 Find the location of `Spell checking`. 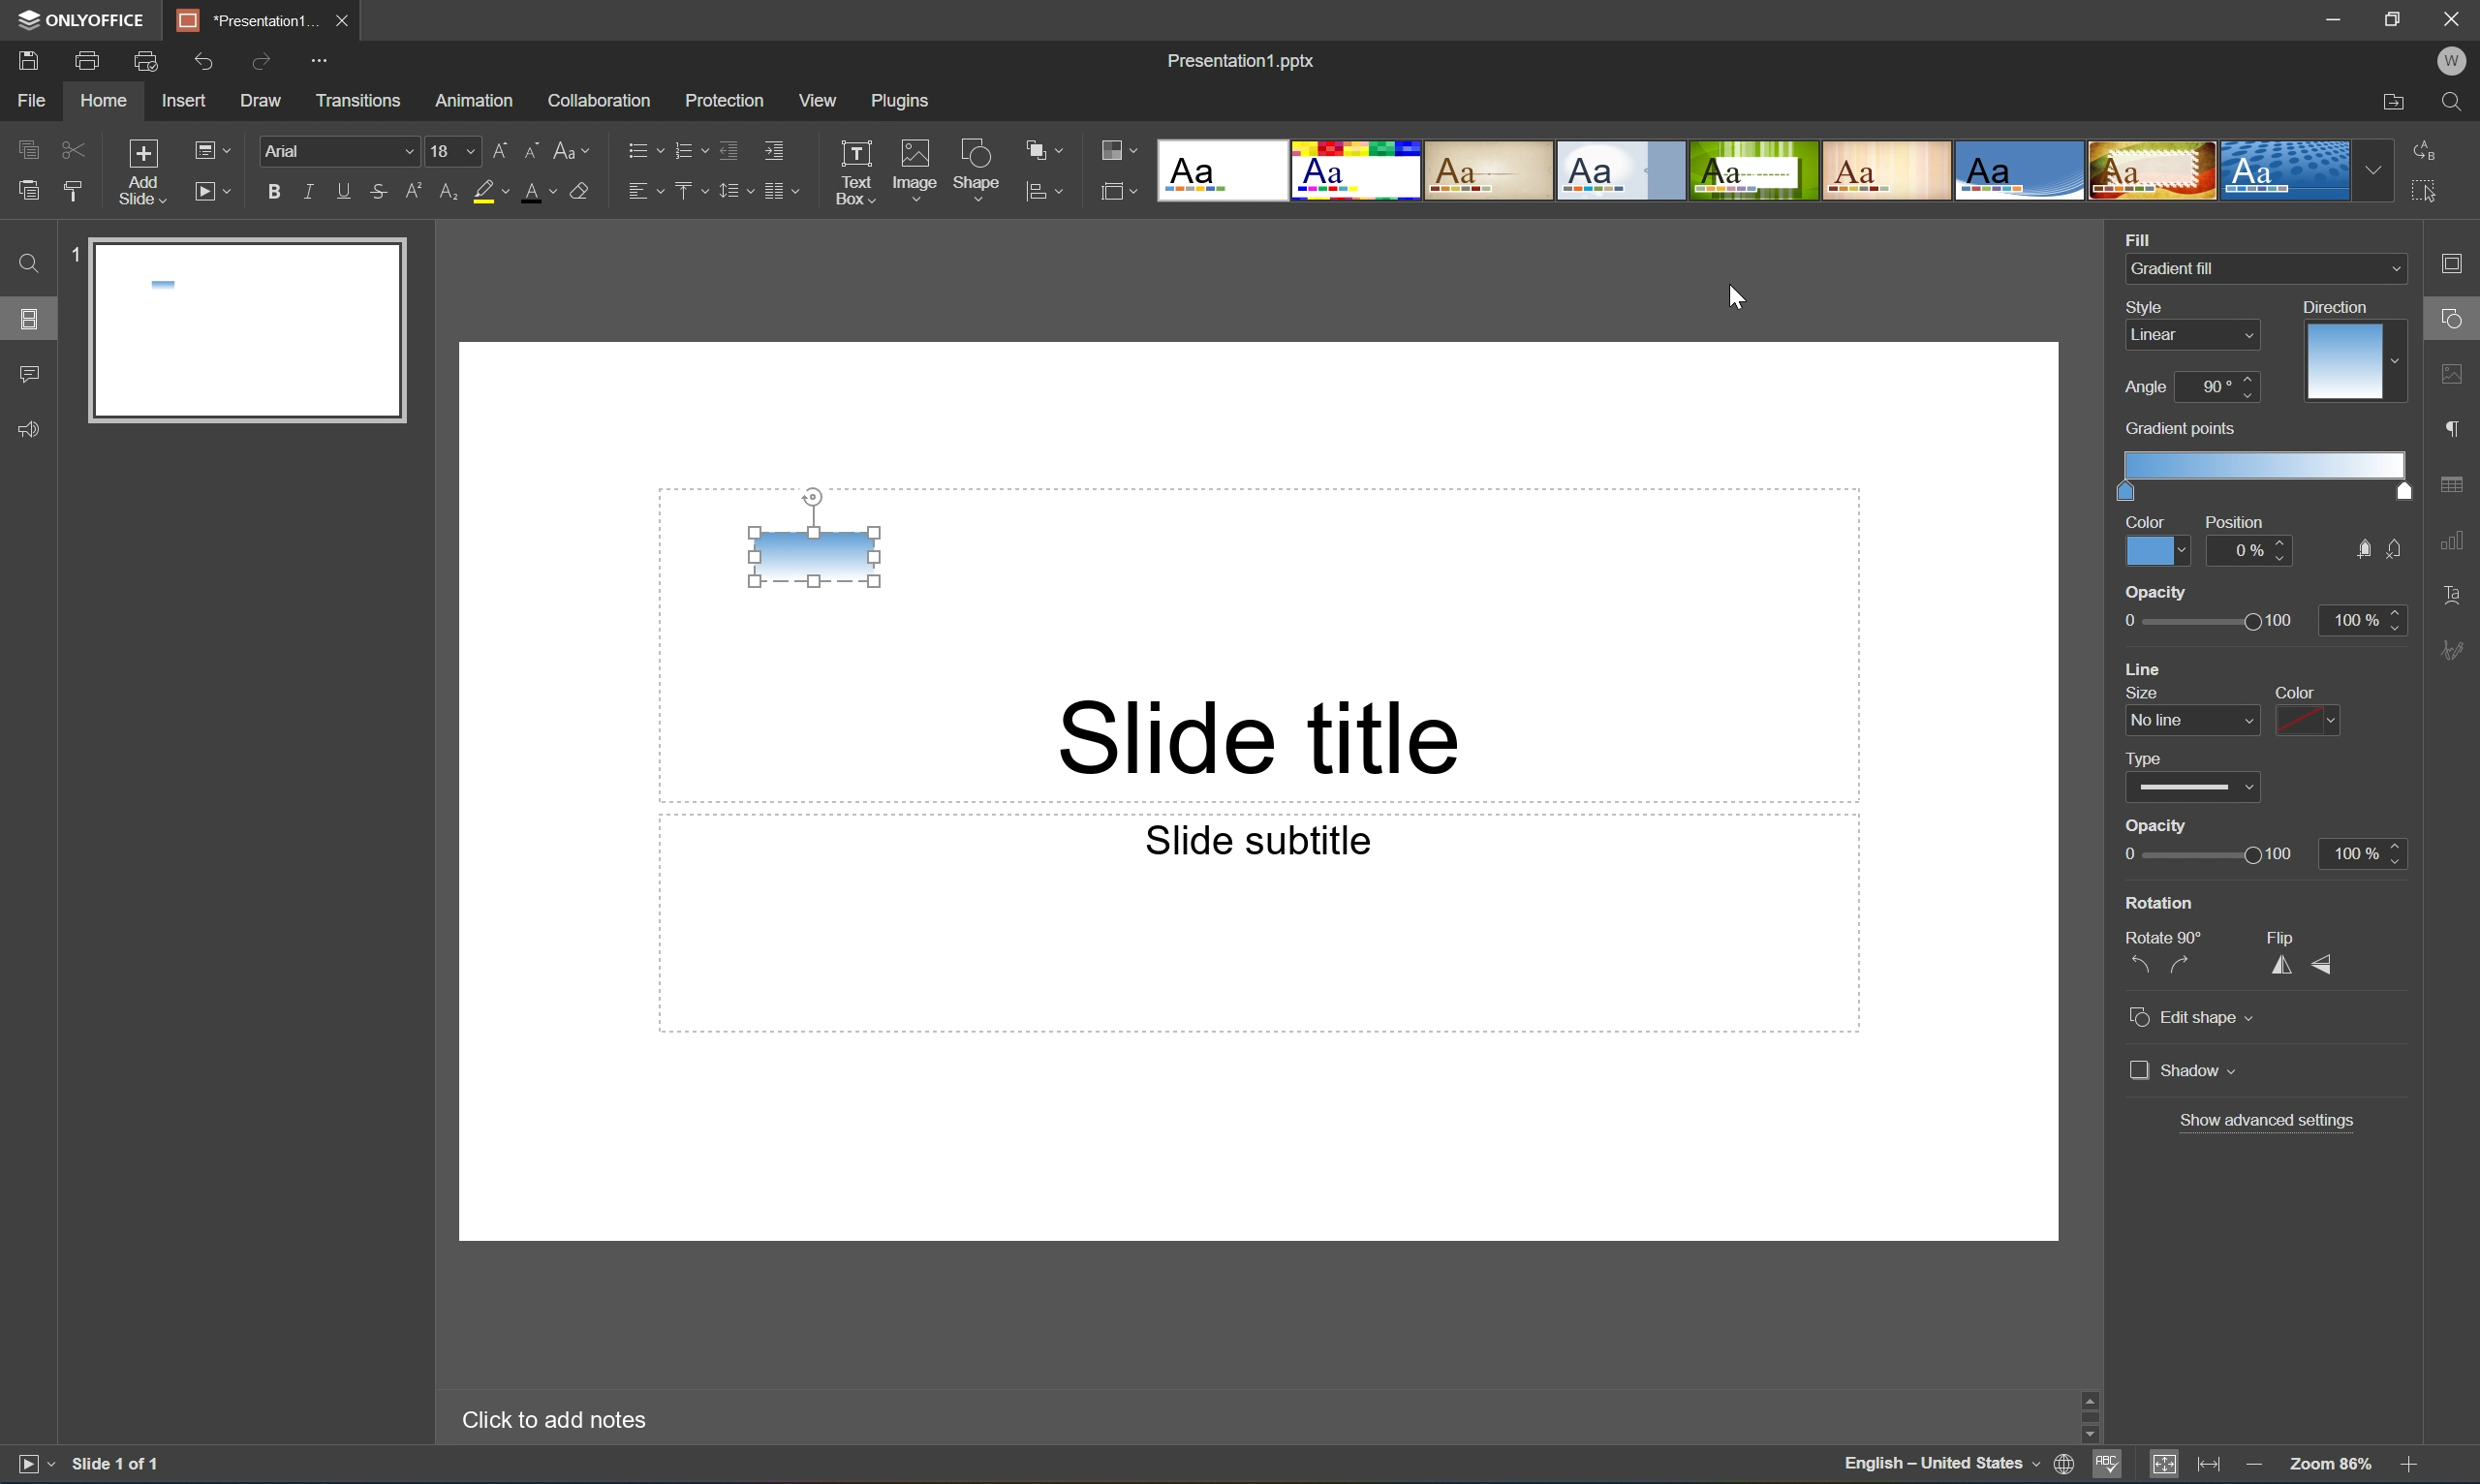

Spell checking is located at coordinates (2108, 1467).